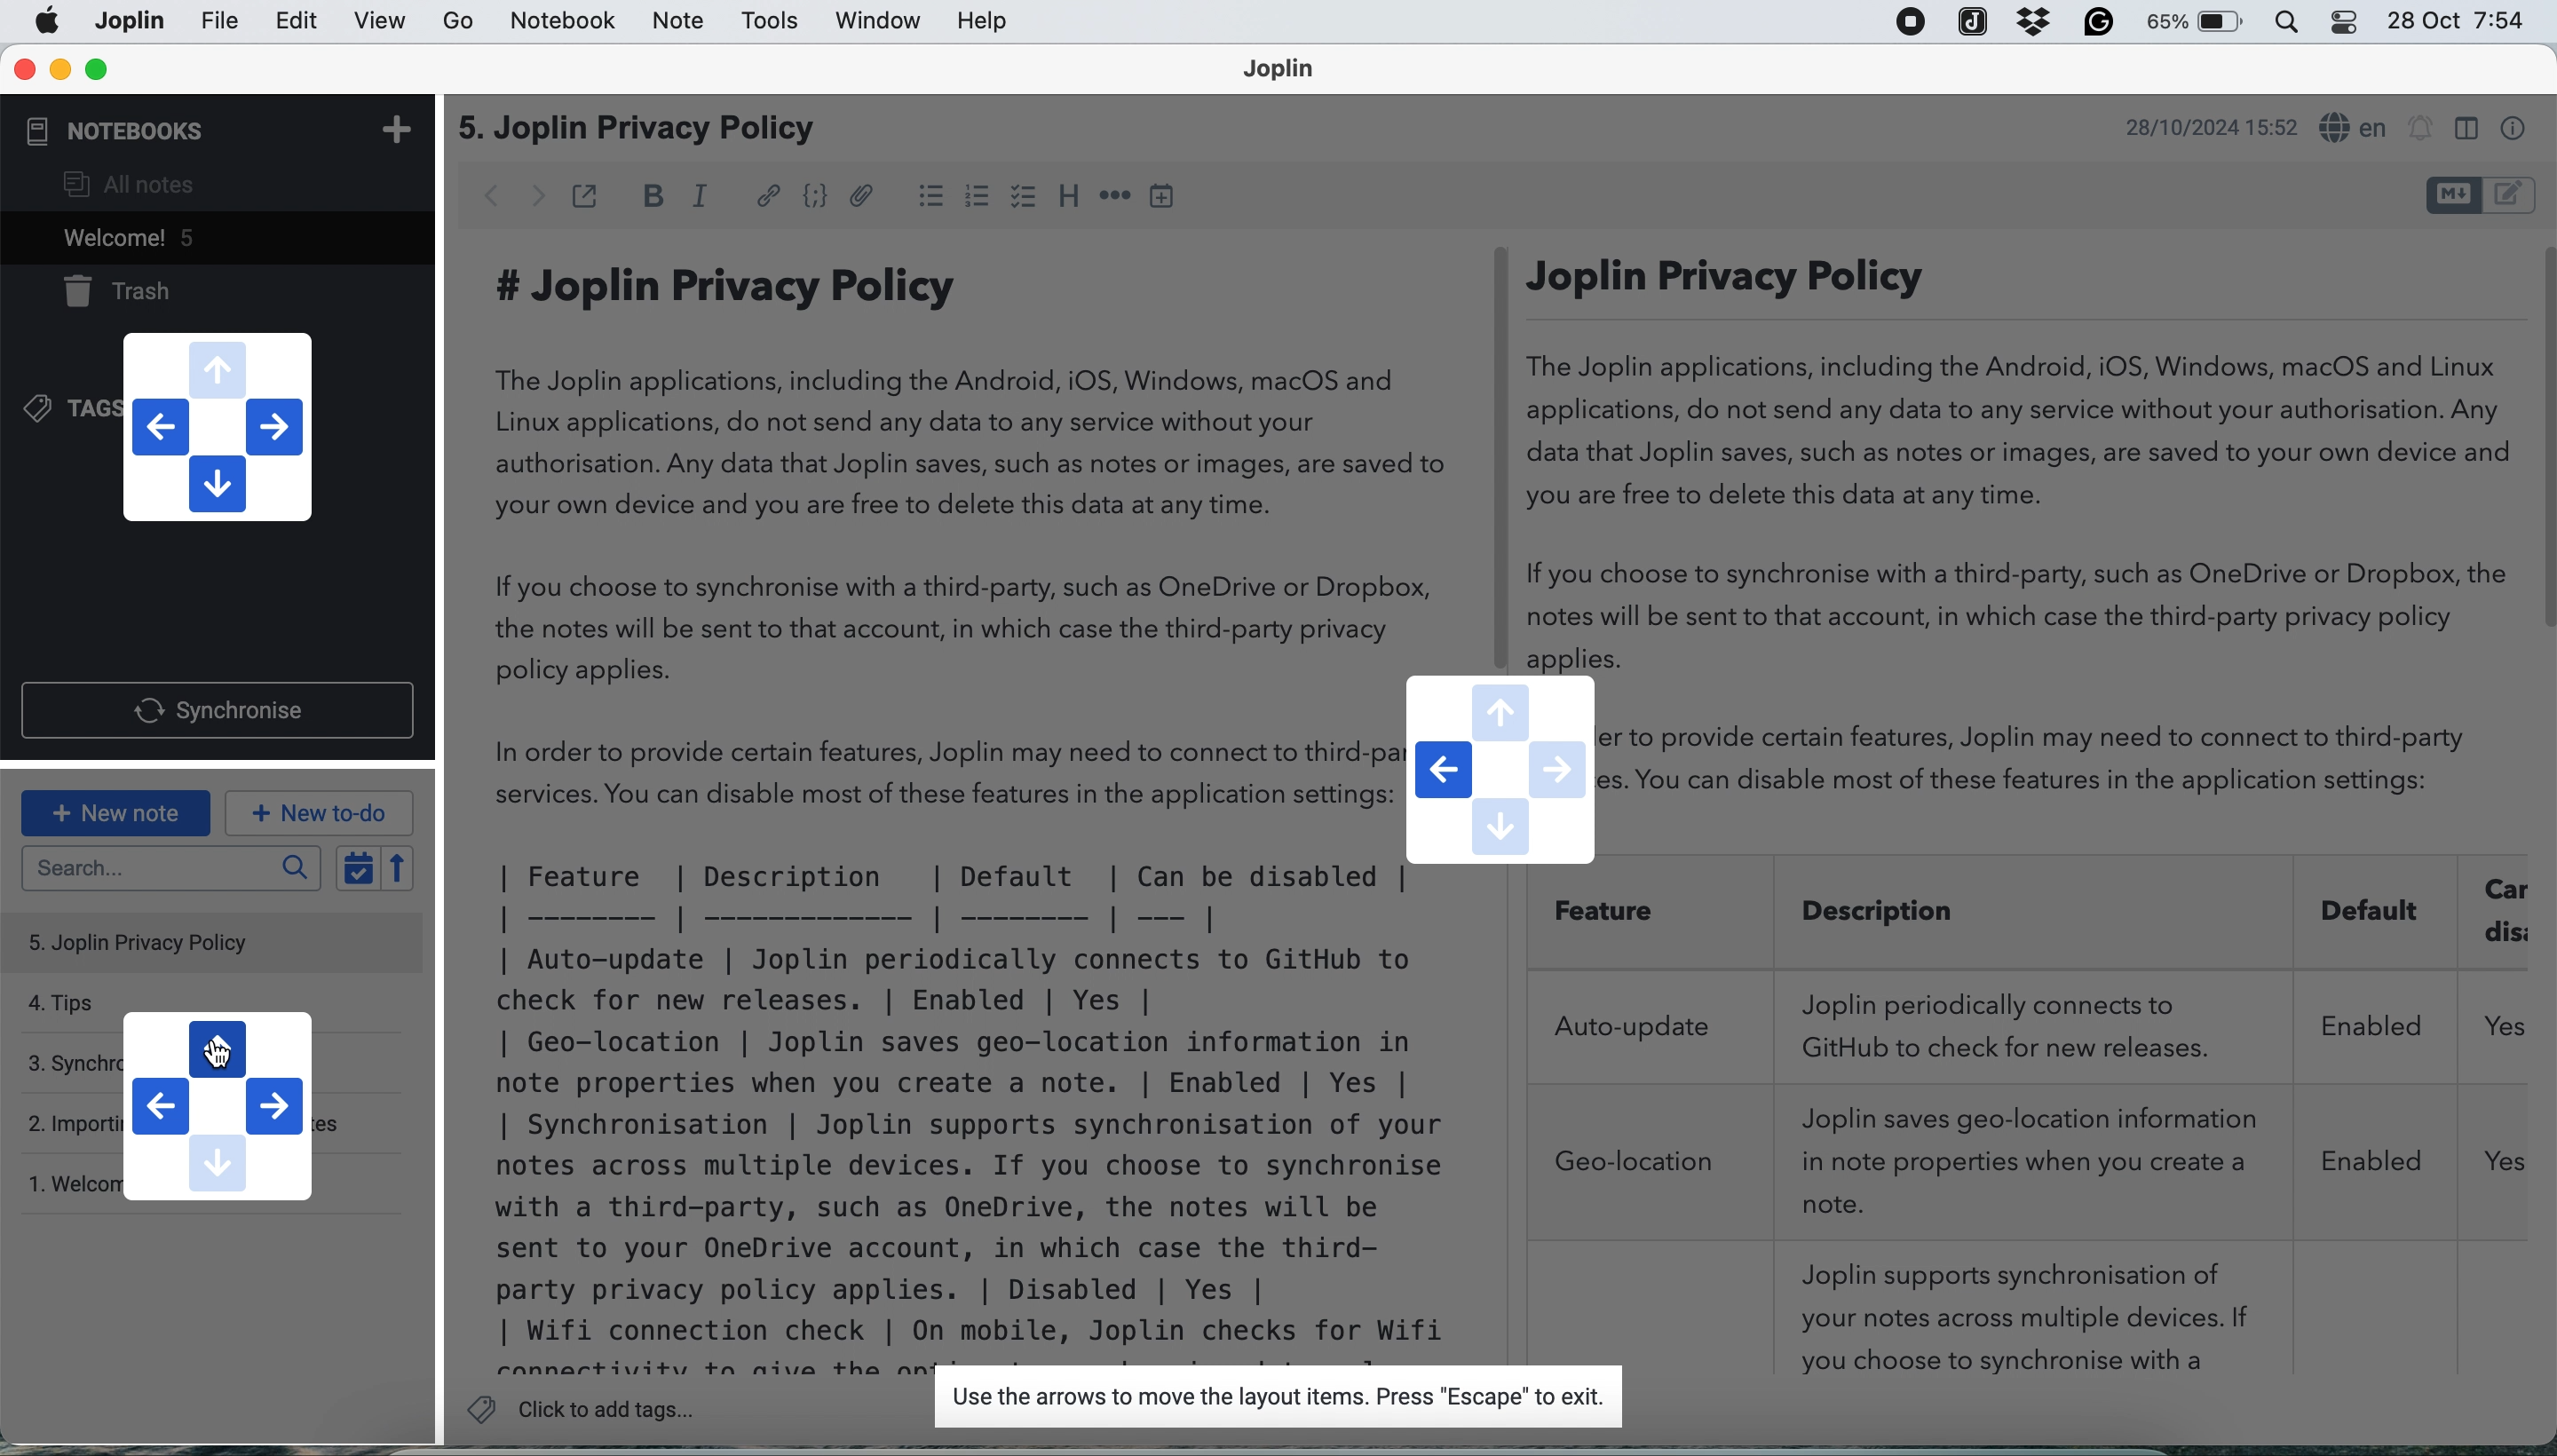  I want to click on grammarly, so click(2099, 24).